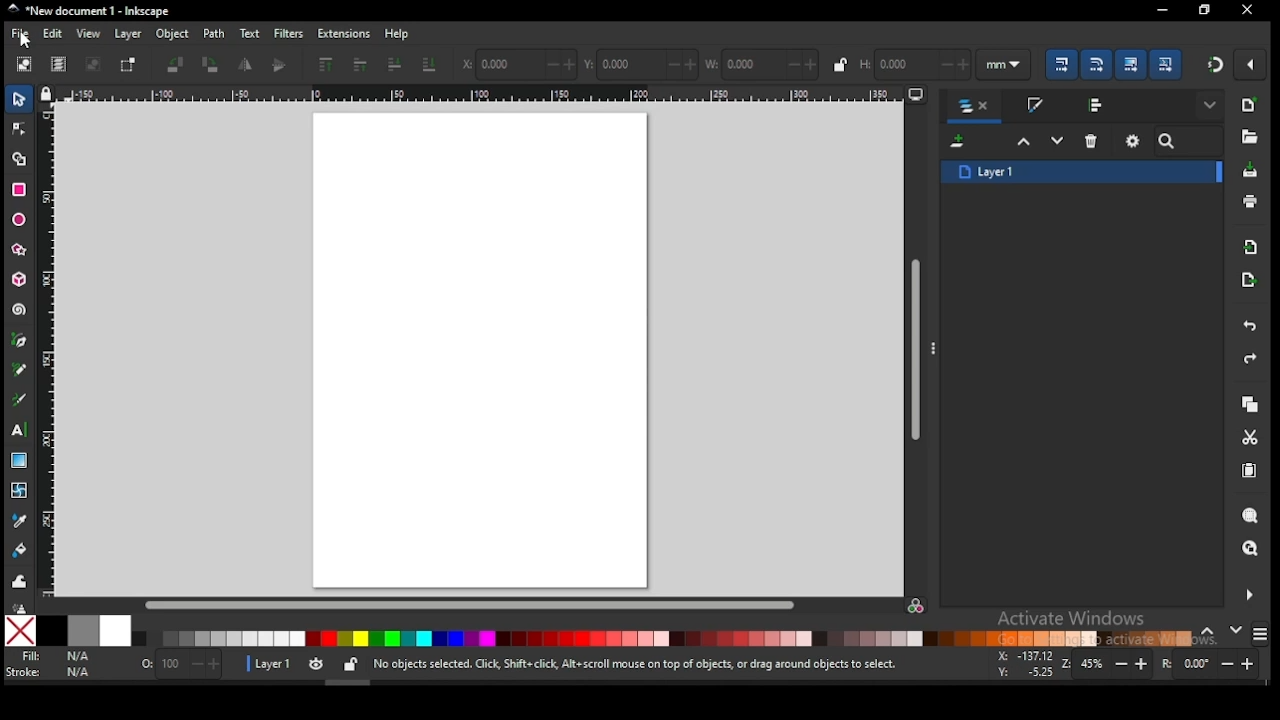 Image resolution: width=1280 pixels, height=720 pixels. What do you see at coordinates (917, 348) in the screenshot?
I see `scroll bar` at bounding box center [917, 348].